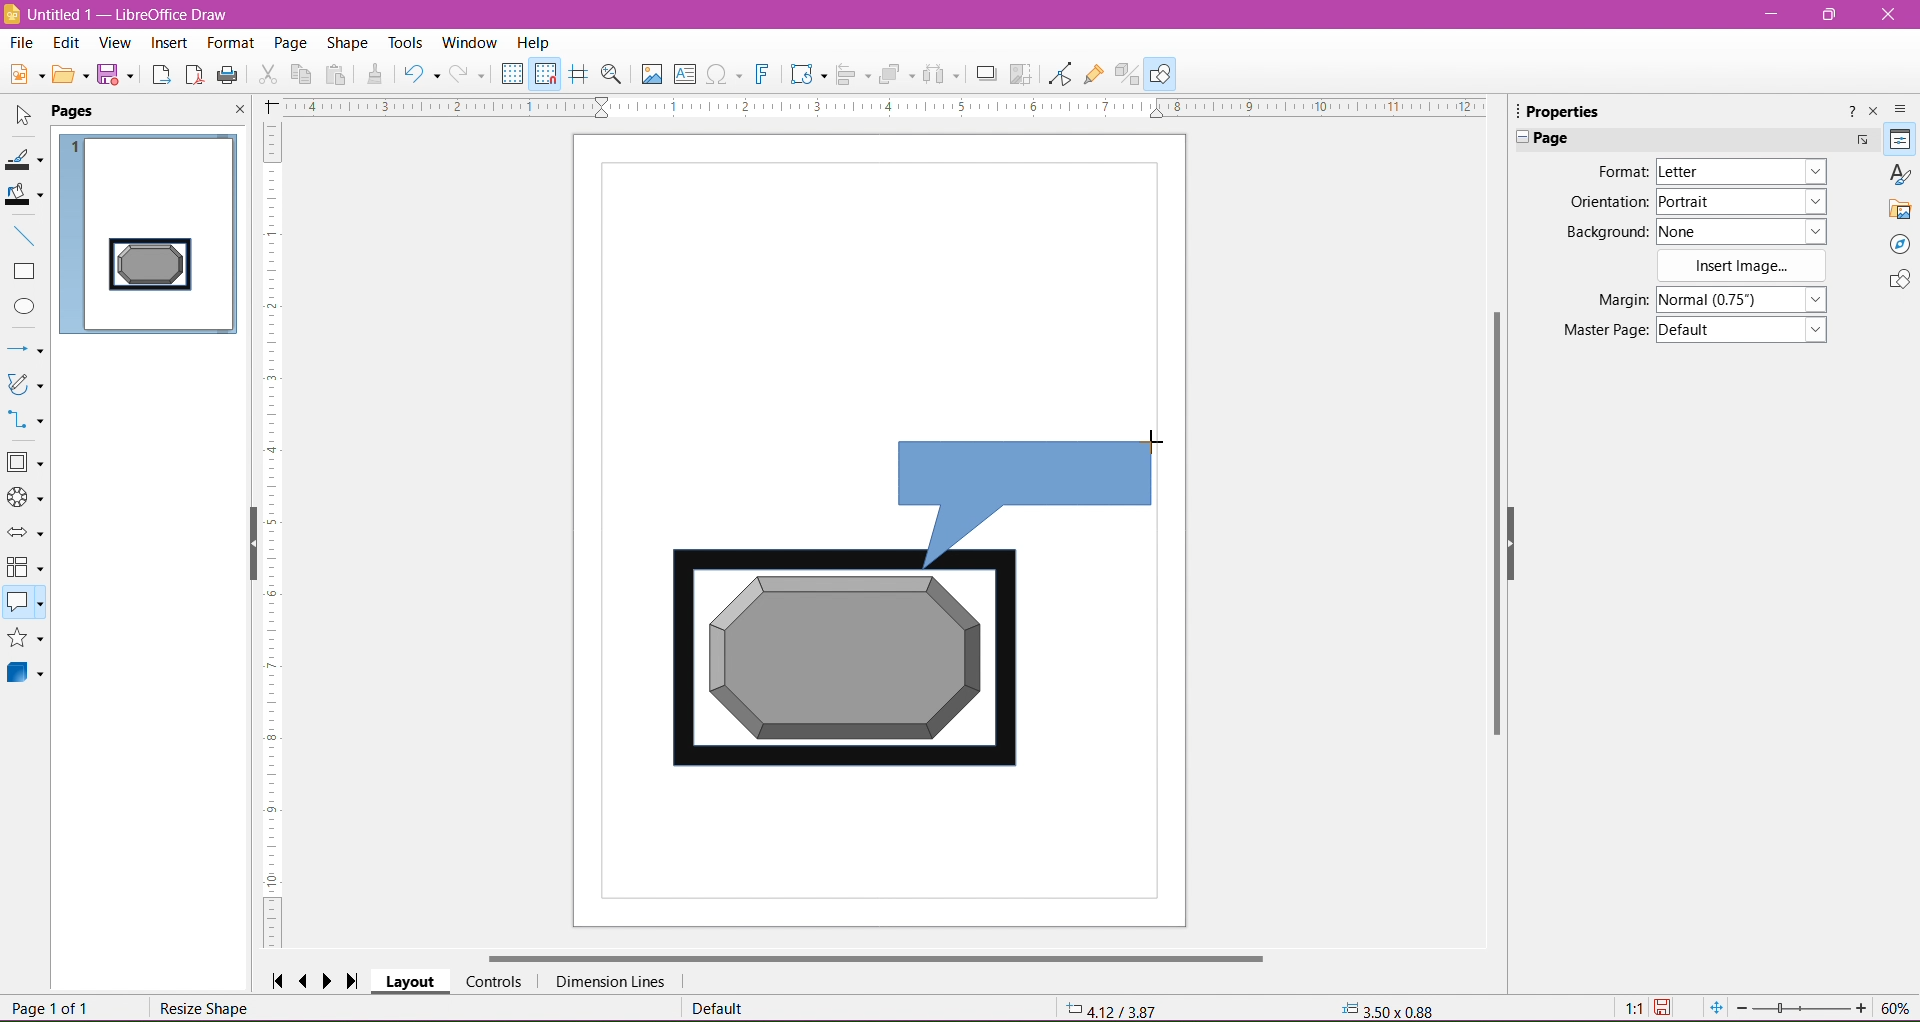 The height and width of the screenshot is (1022, 1920). I want to click on 60%, so click(1898, 1007).